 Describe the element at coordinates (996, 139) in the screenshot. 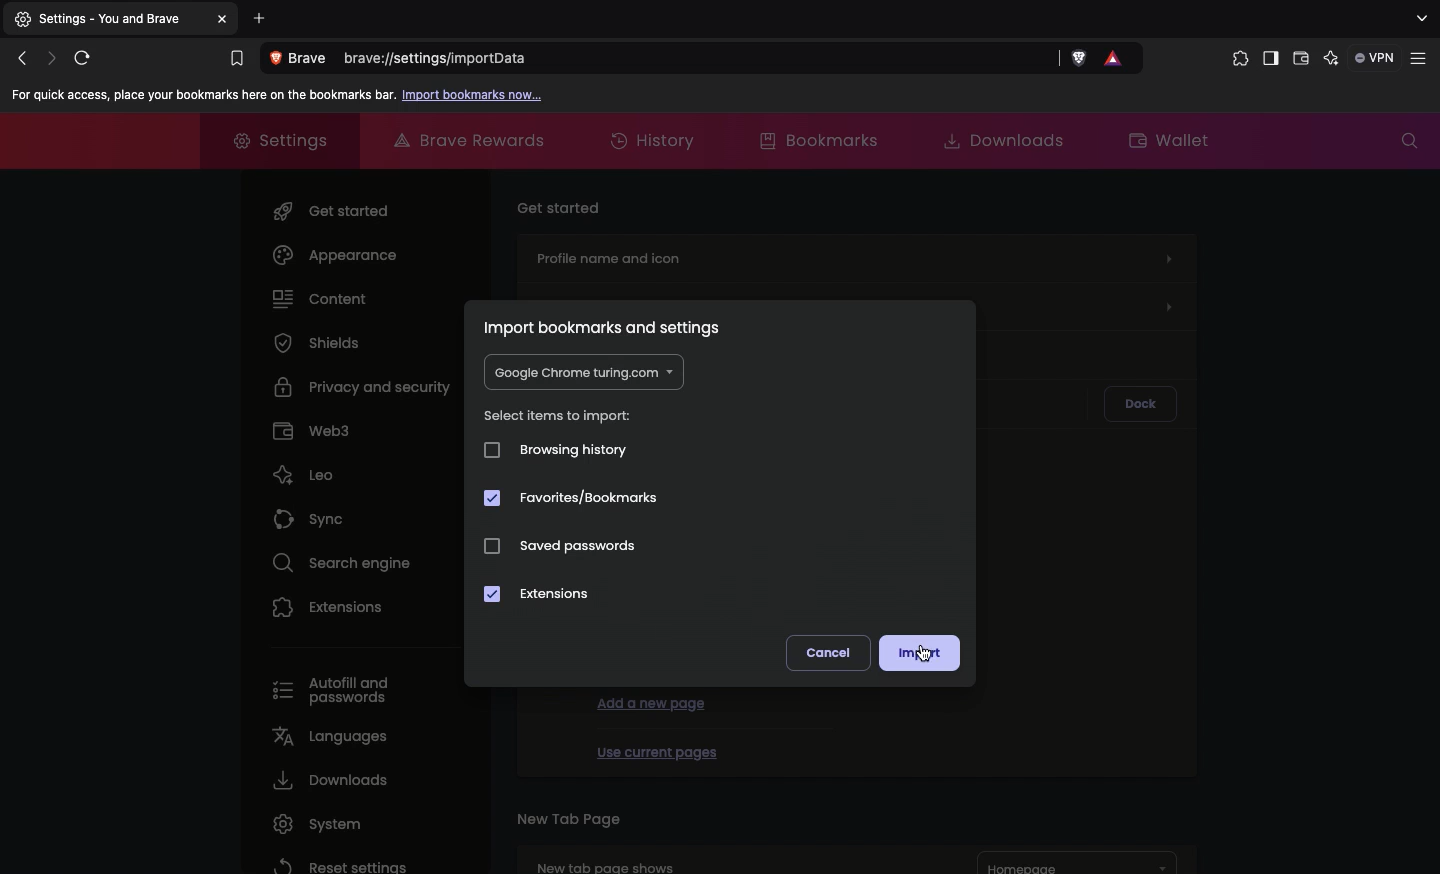

I see `Downloads` at that location.